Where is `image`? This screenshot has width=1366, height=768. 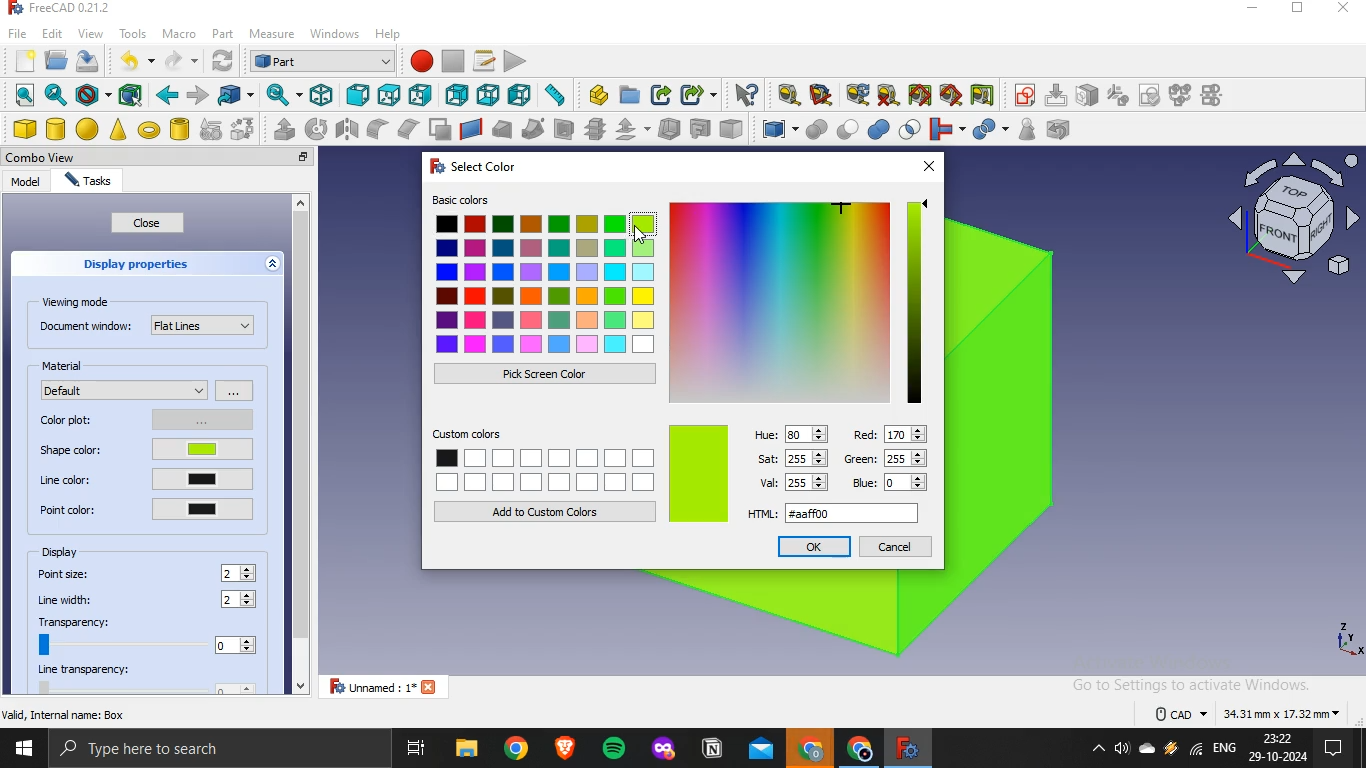
image is located at coordinates (699, 474).